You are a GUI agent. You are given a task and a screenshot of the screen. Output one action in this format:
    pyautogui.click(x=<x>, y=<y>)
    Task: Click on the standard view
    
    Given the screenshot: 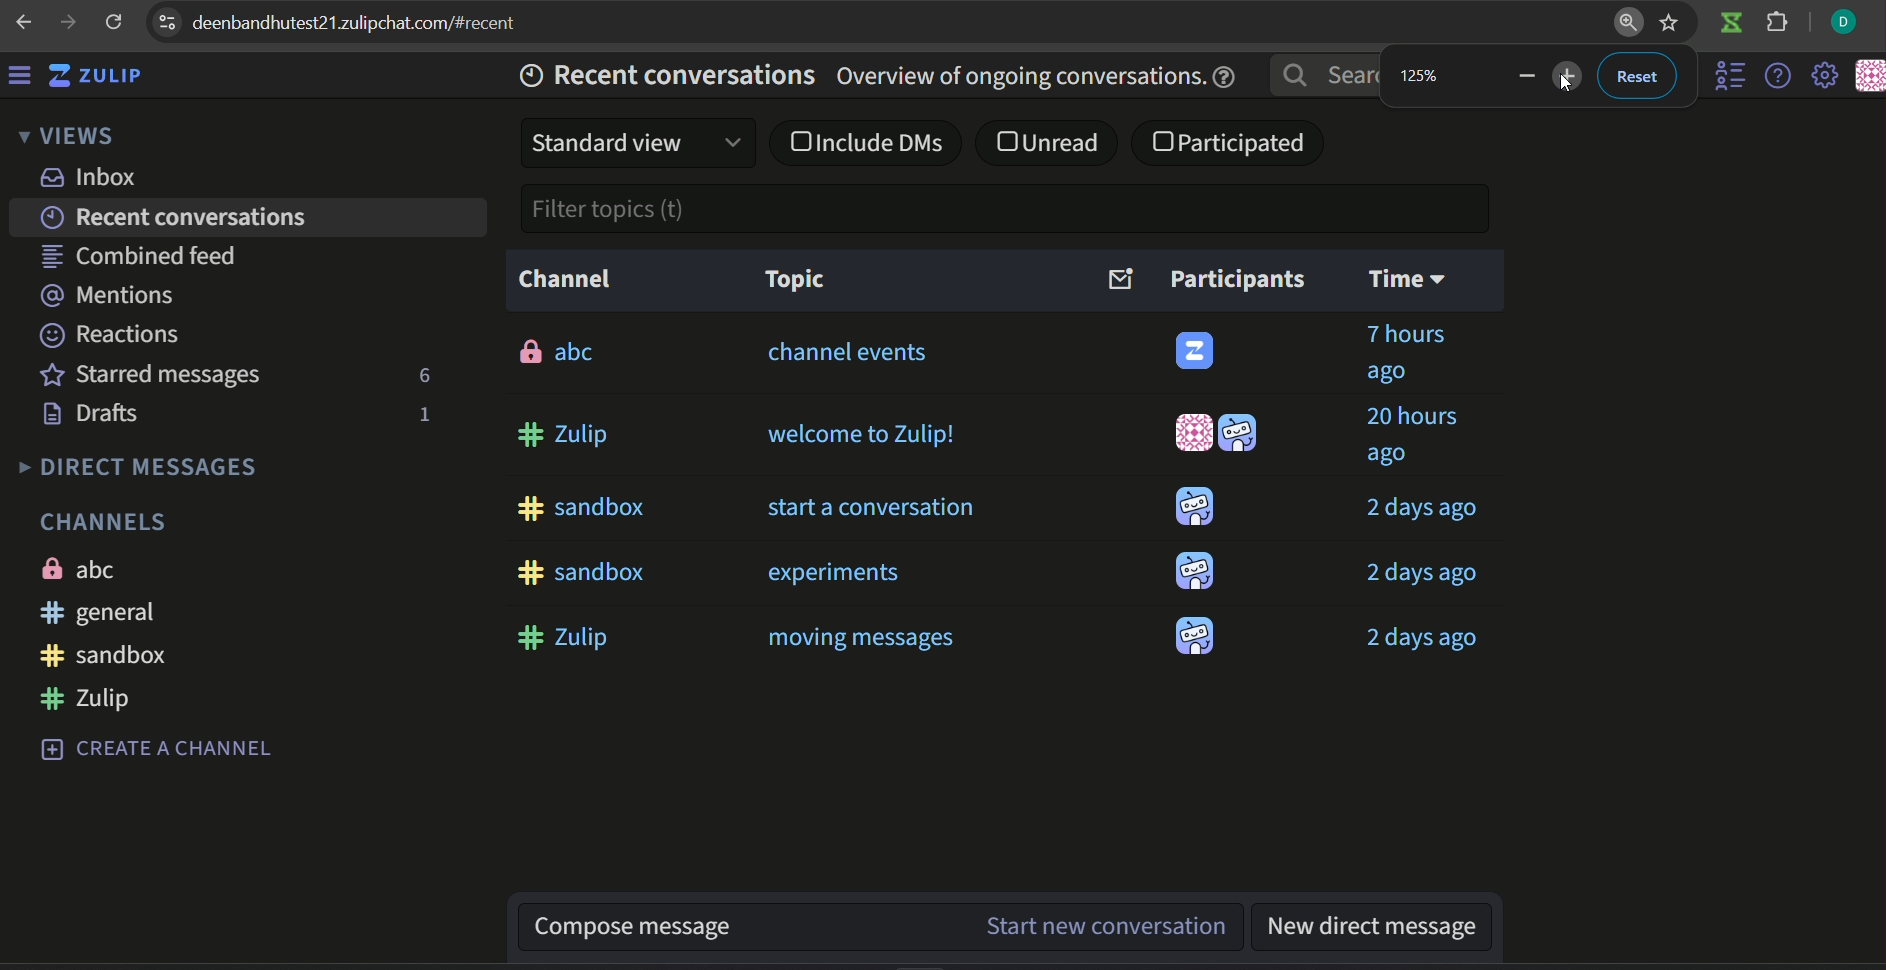 What is the action you would take?
    pyautogui.click(x=639, y=143)
    